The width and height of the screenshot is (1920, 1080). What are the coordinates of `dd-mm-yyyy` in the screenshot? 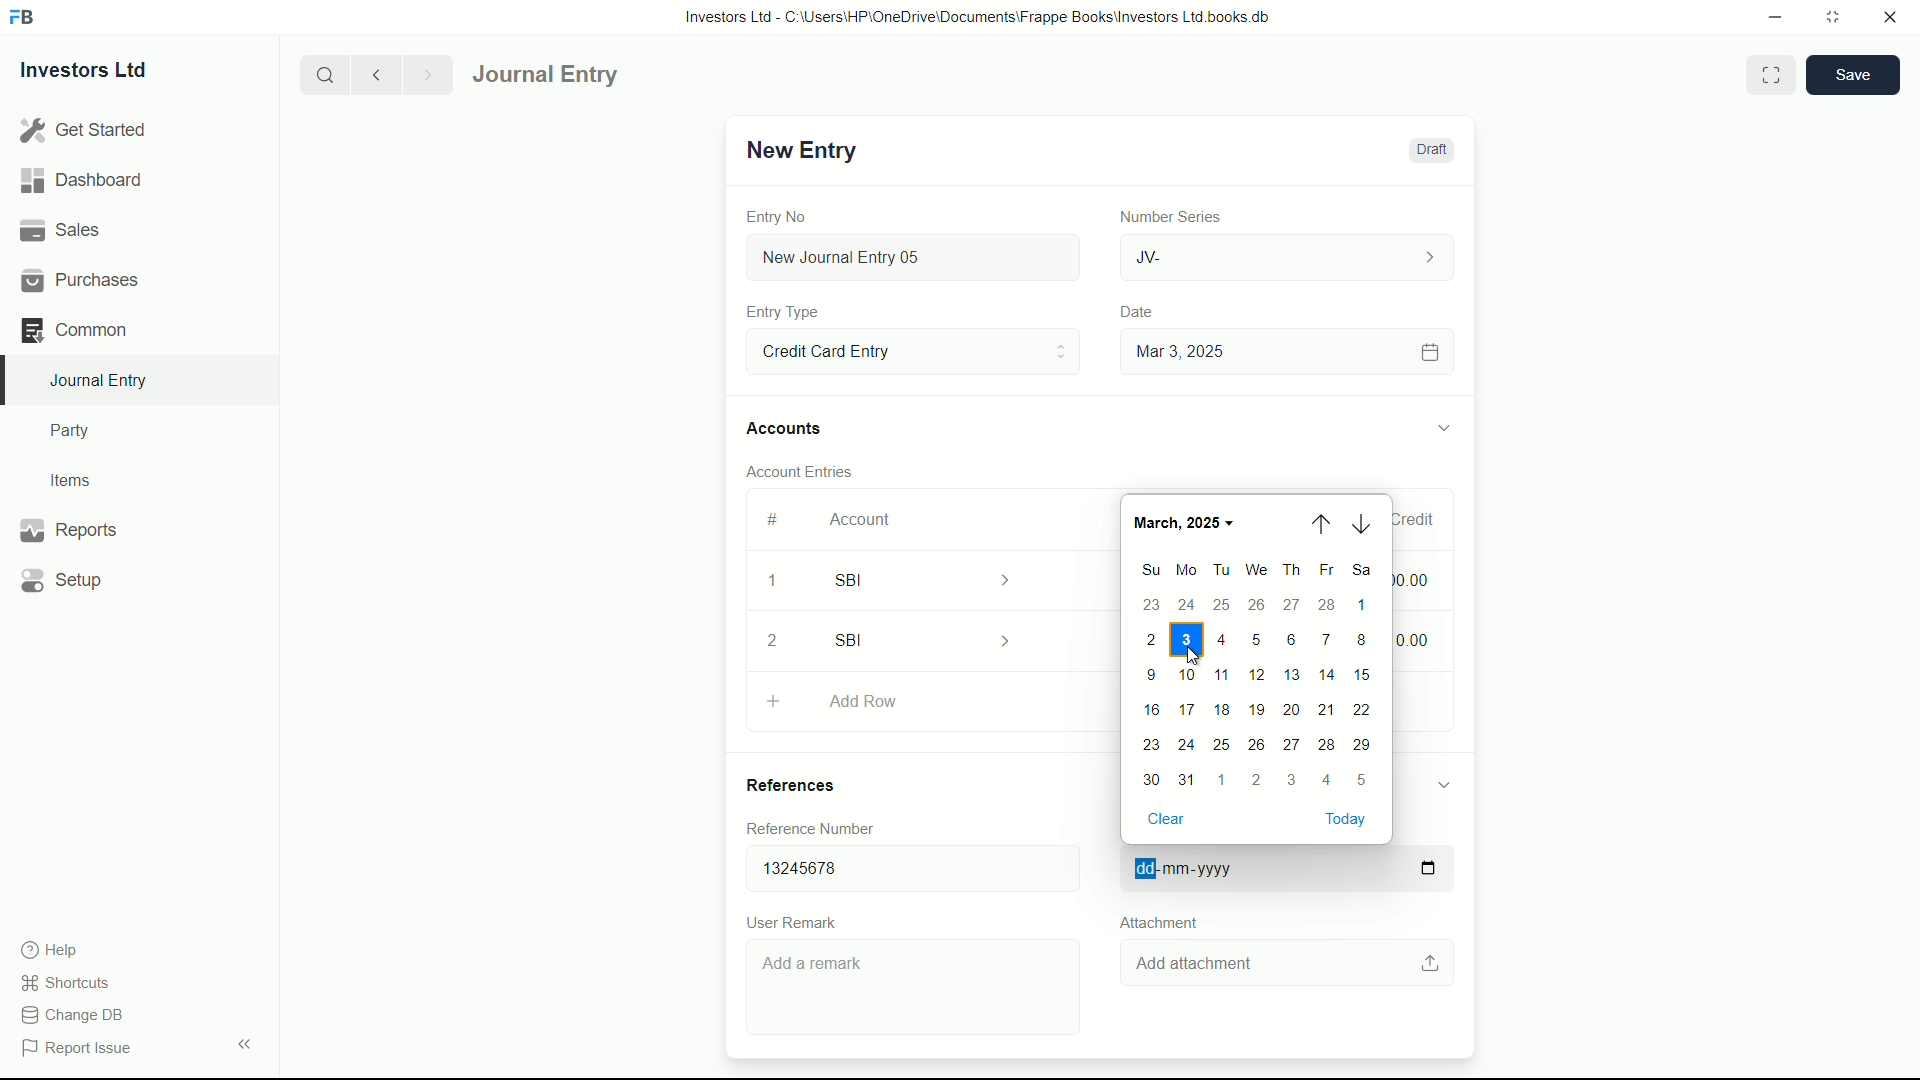 It's located at (1280, 870).